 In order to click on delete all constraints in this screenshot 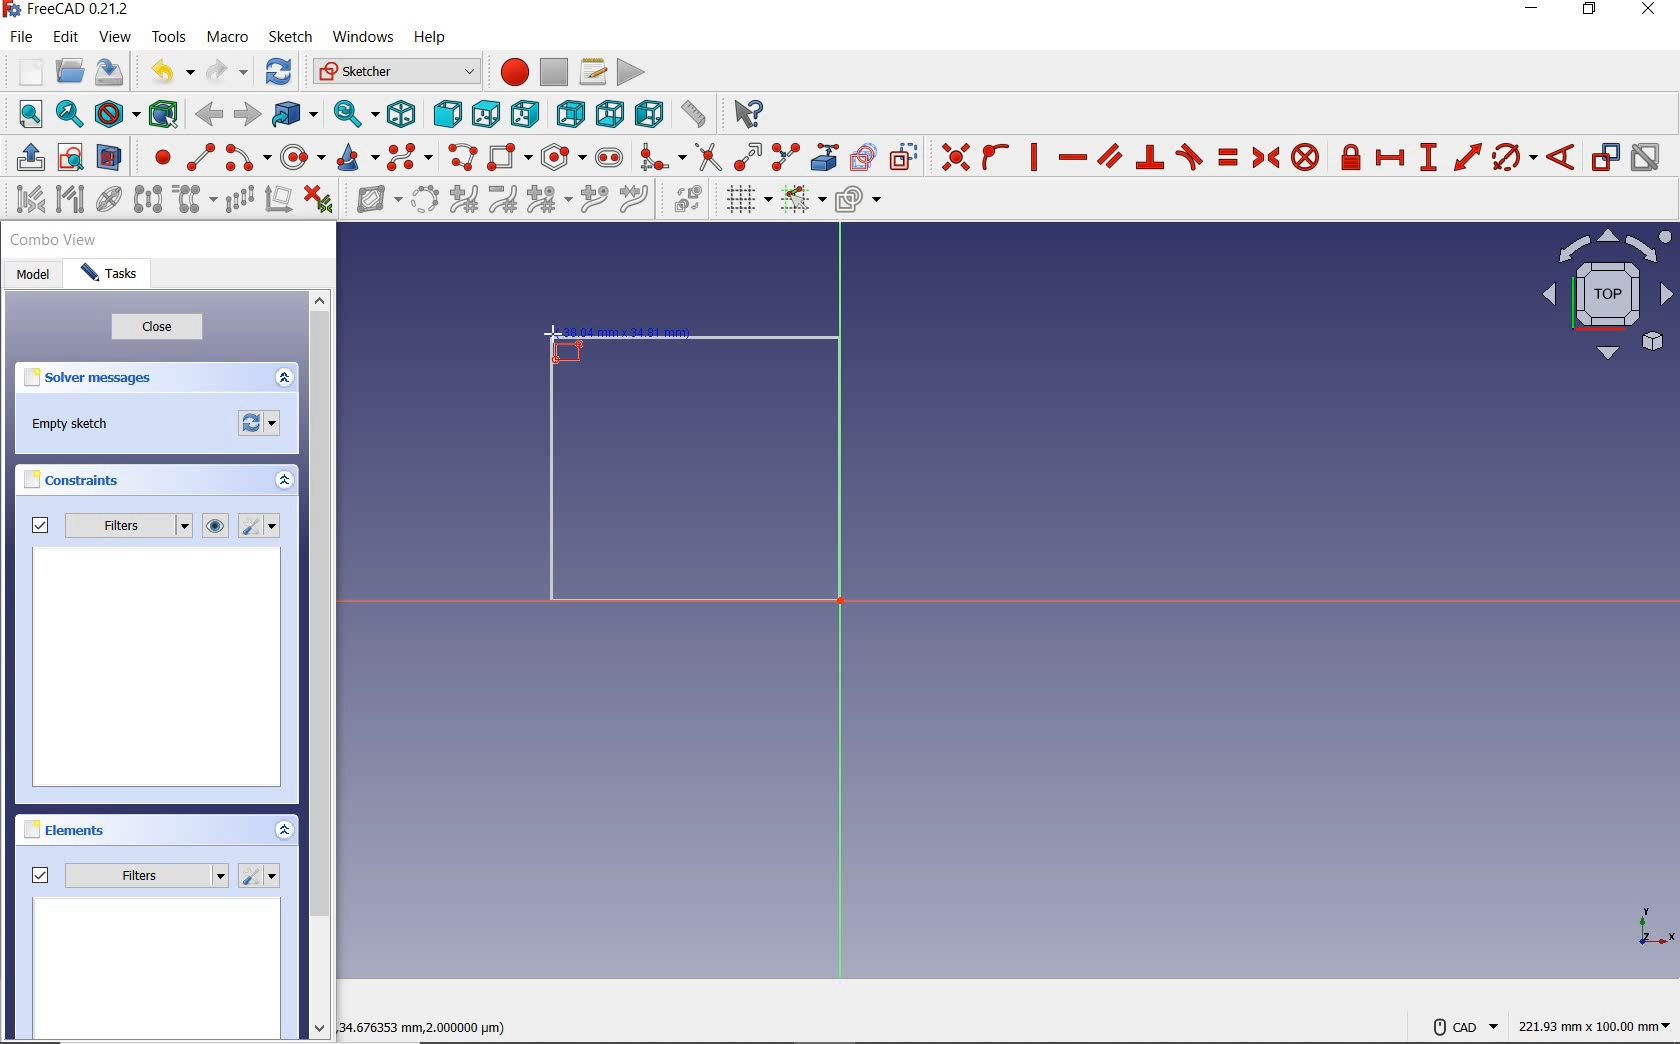, I will do `click(318, 201)`.